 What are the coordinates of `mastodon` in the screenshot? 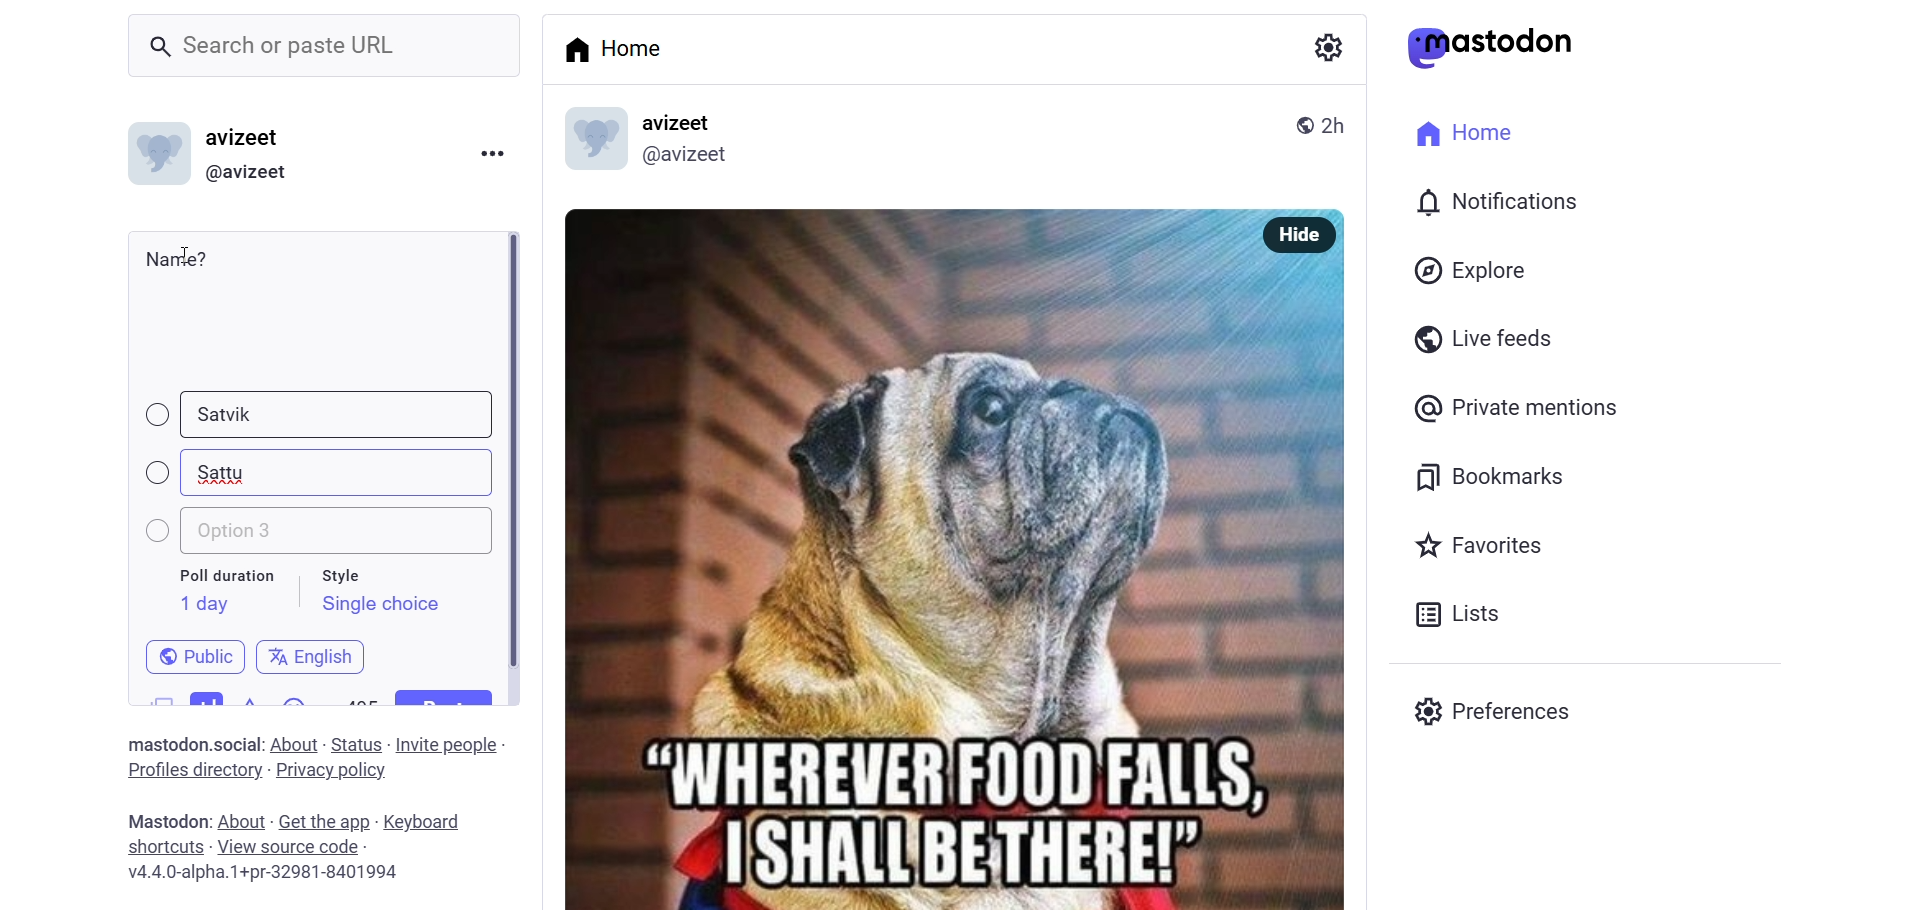 It's located at (162, 741).